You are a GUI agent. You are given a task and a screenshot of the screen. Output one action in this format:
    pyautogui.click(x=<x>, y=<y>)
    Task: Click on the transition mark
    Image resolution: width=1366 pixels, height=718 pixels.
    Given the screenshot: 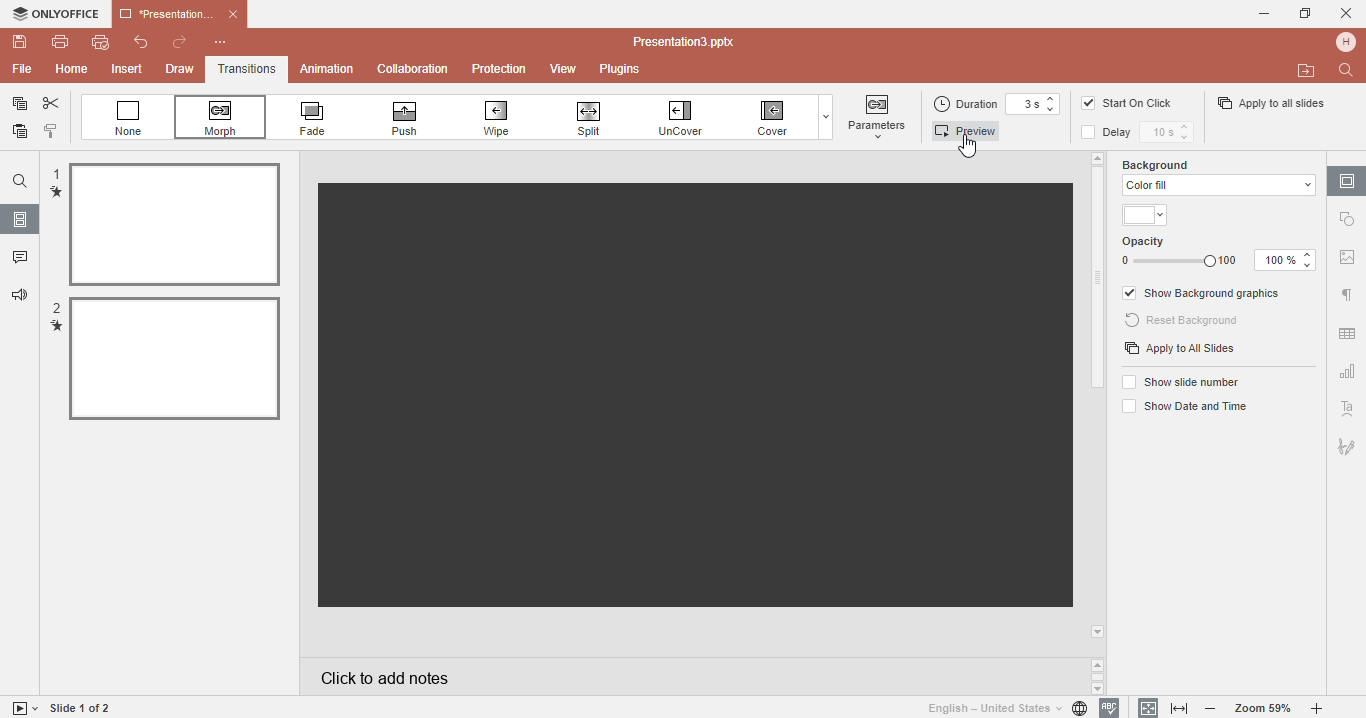 What is the action you would take?
    pyautogui.click(x=56, y=192)
    